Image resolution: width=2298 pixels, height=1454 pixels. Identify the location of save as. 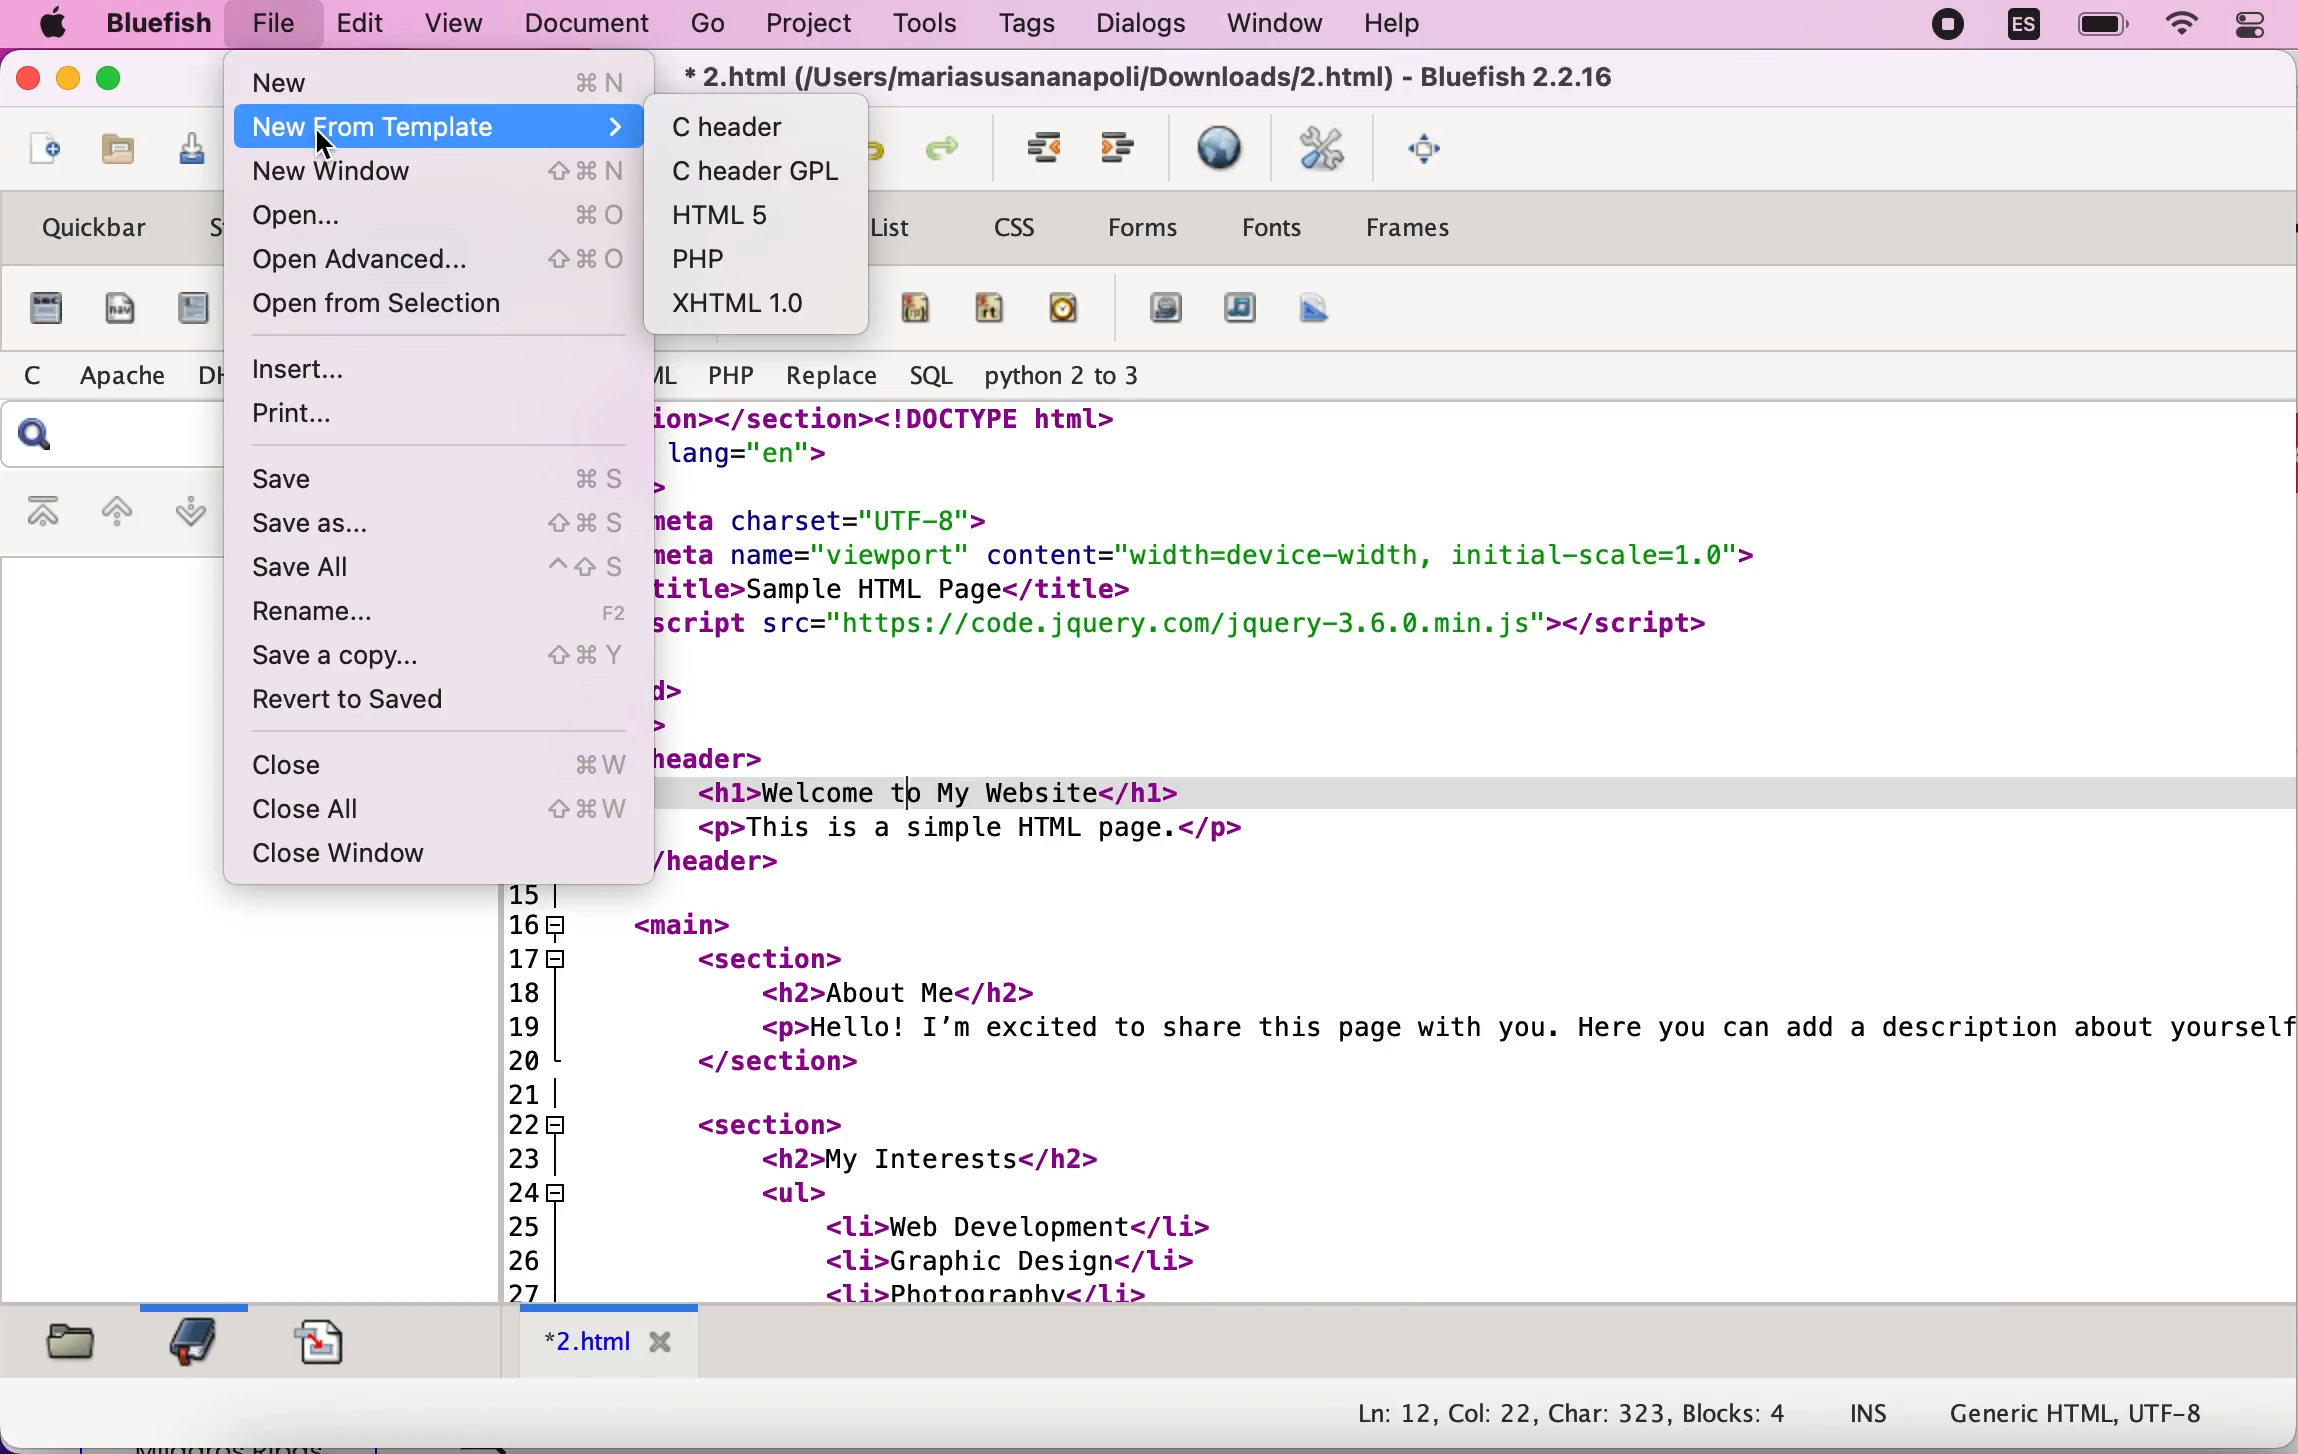
(447, 524).